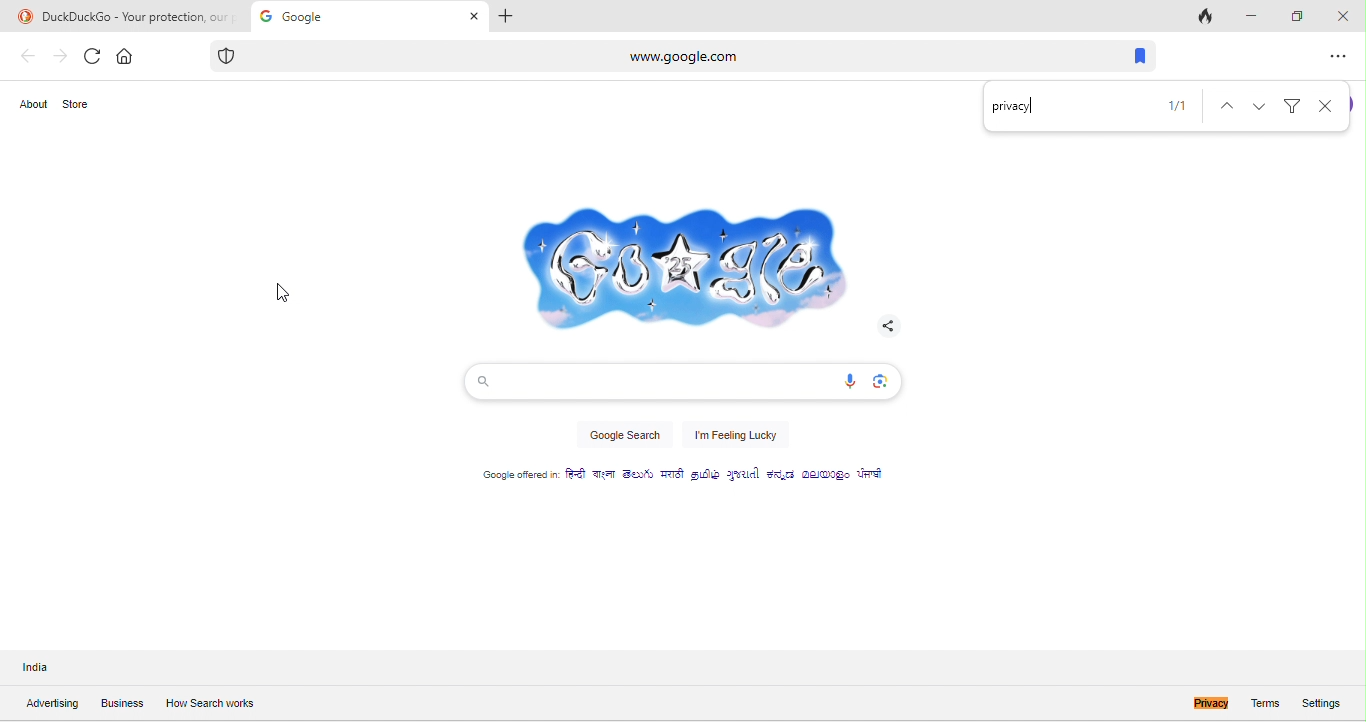  Describe the element at coordinates (51, 704) in the screenshot. I see `advertising` at that location.